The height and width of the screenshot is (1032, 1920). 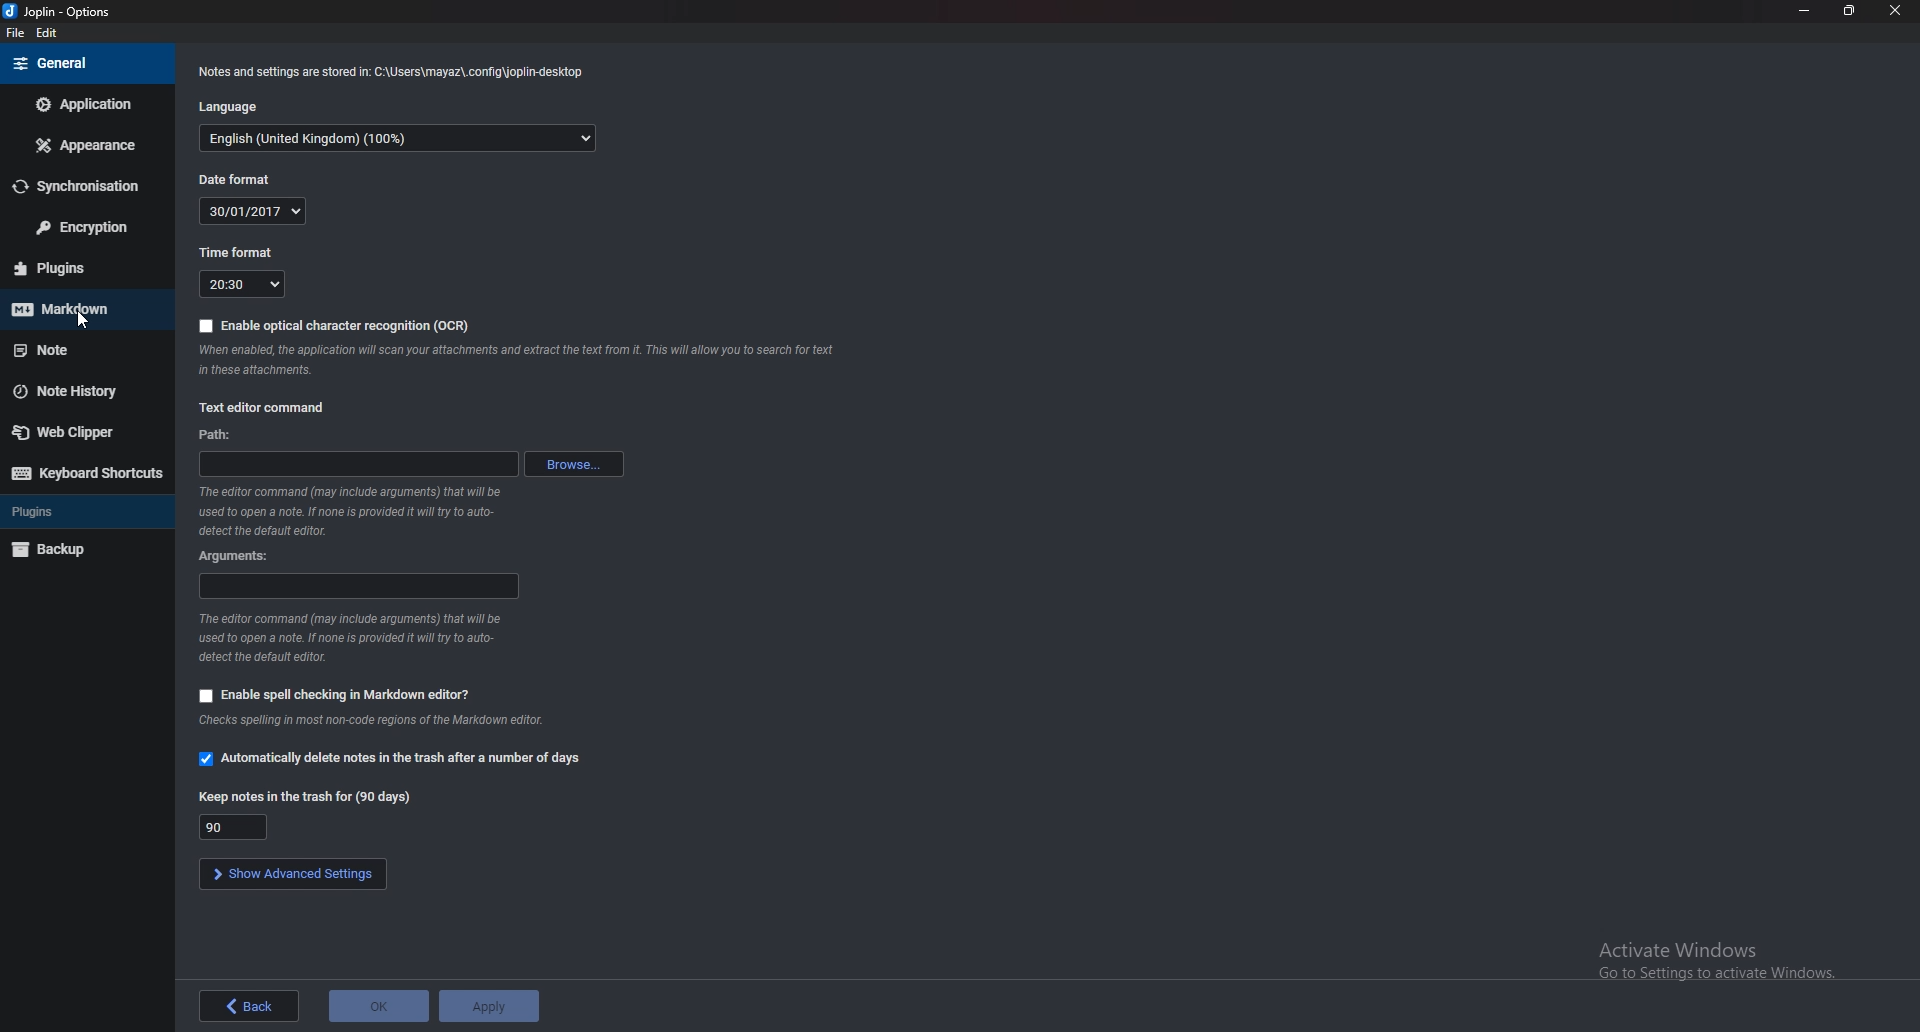 I want to click on file, so click(x=13, y=34).